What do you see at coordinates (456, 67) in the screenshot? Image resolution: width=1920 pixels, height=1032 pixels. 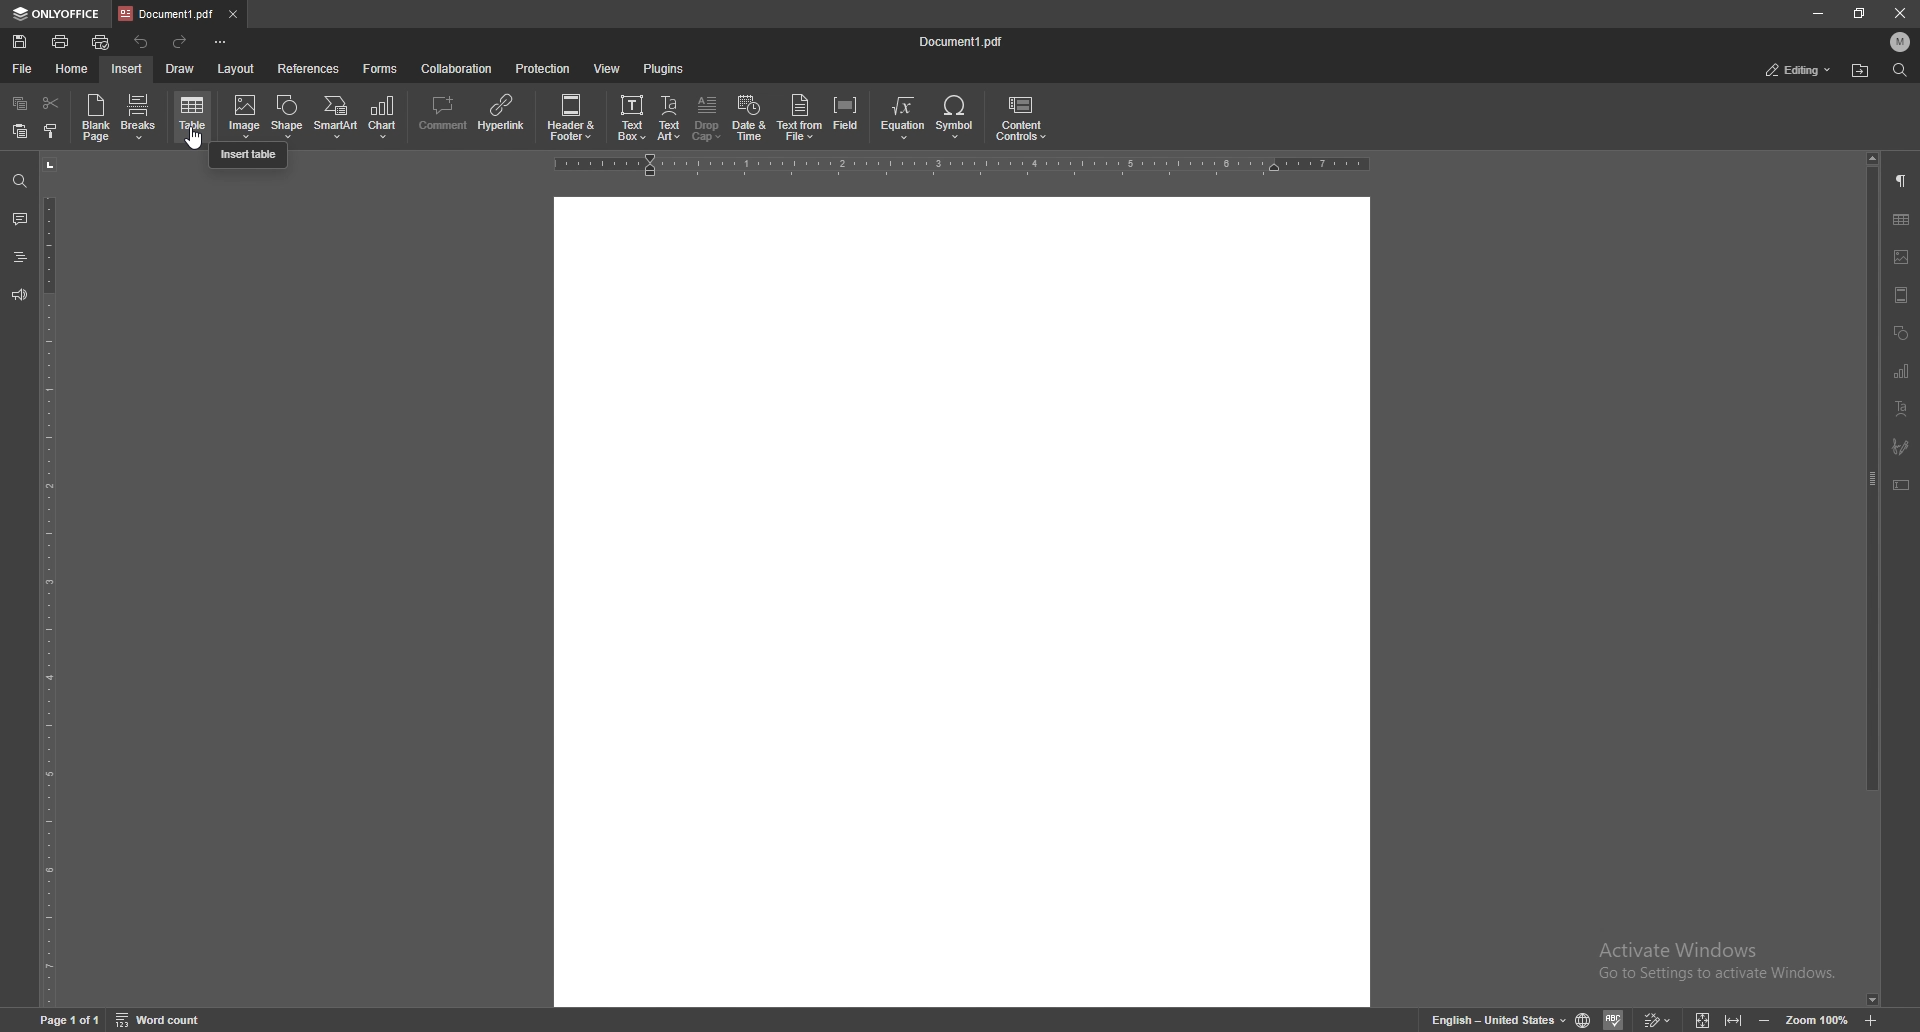 I see `collaboration` at bounding box center [456, 67].